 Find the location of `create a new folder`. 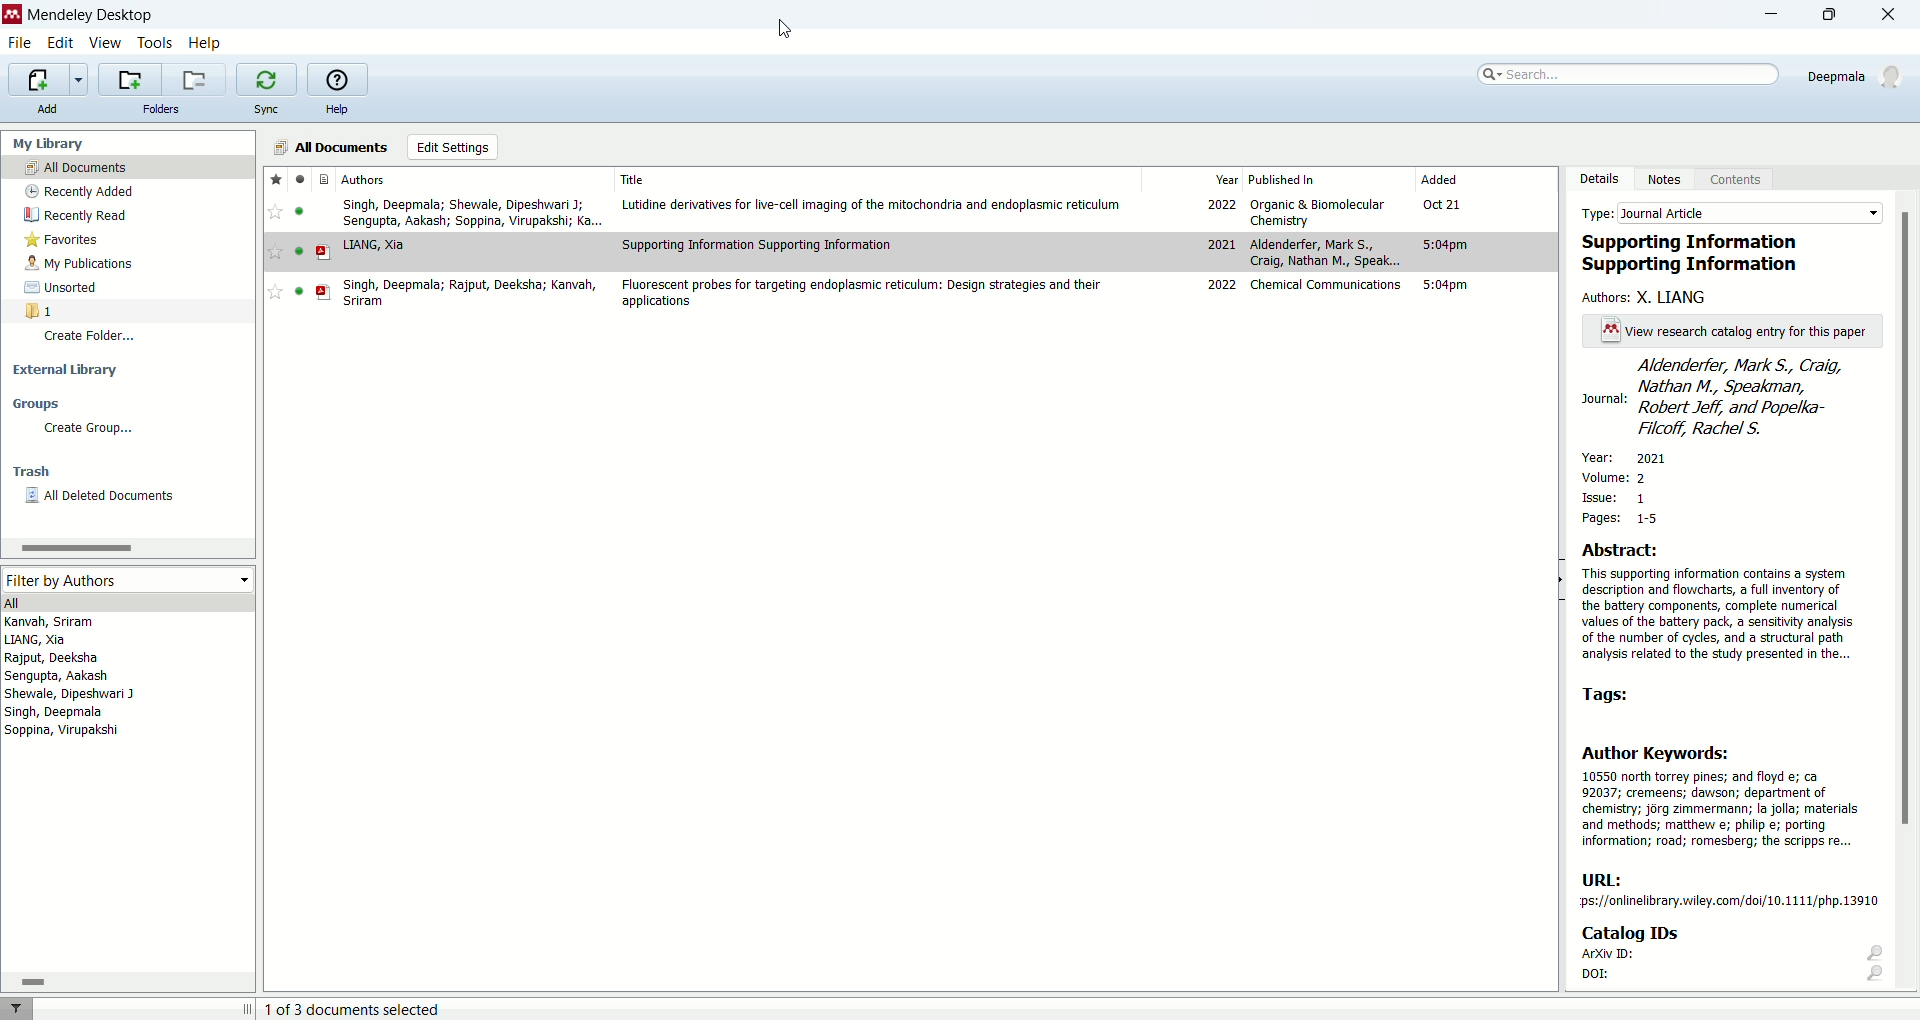

create a new folder is located at coordinates (129, 80).